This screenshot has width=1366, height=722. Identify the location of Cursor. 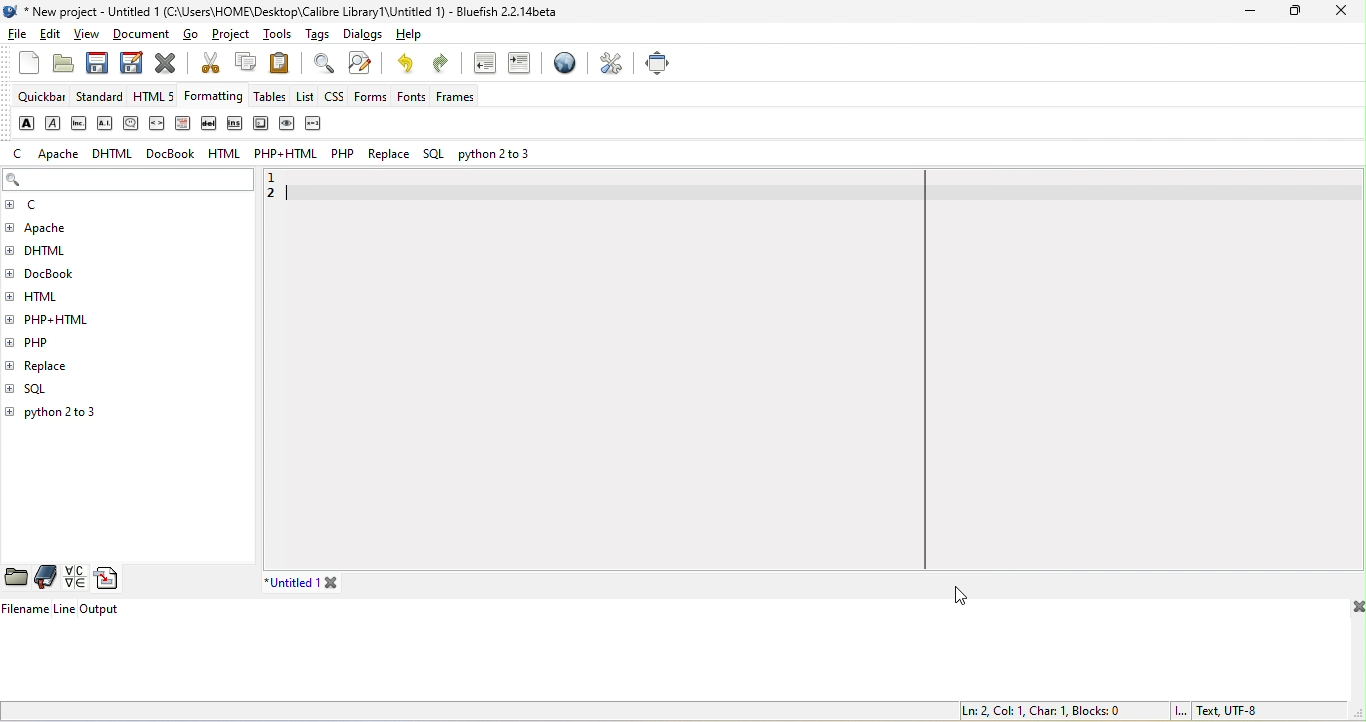
(965, 596).